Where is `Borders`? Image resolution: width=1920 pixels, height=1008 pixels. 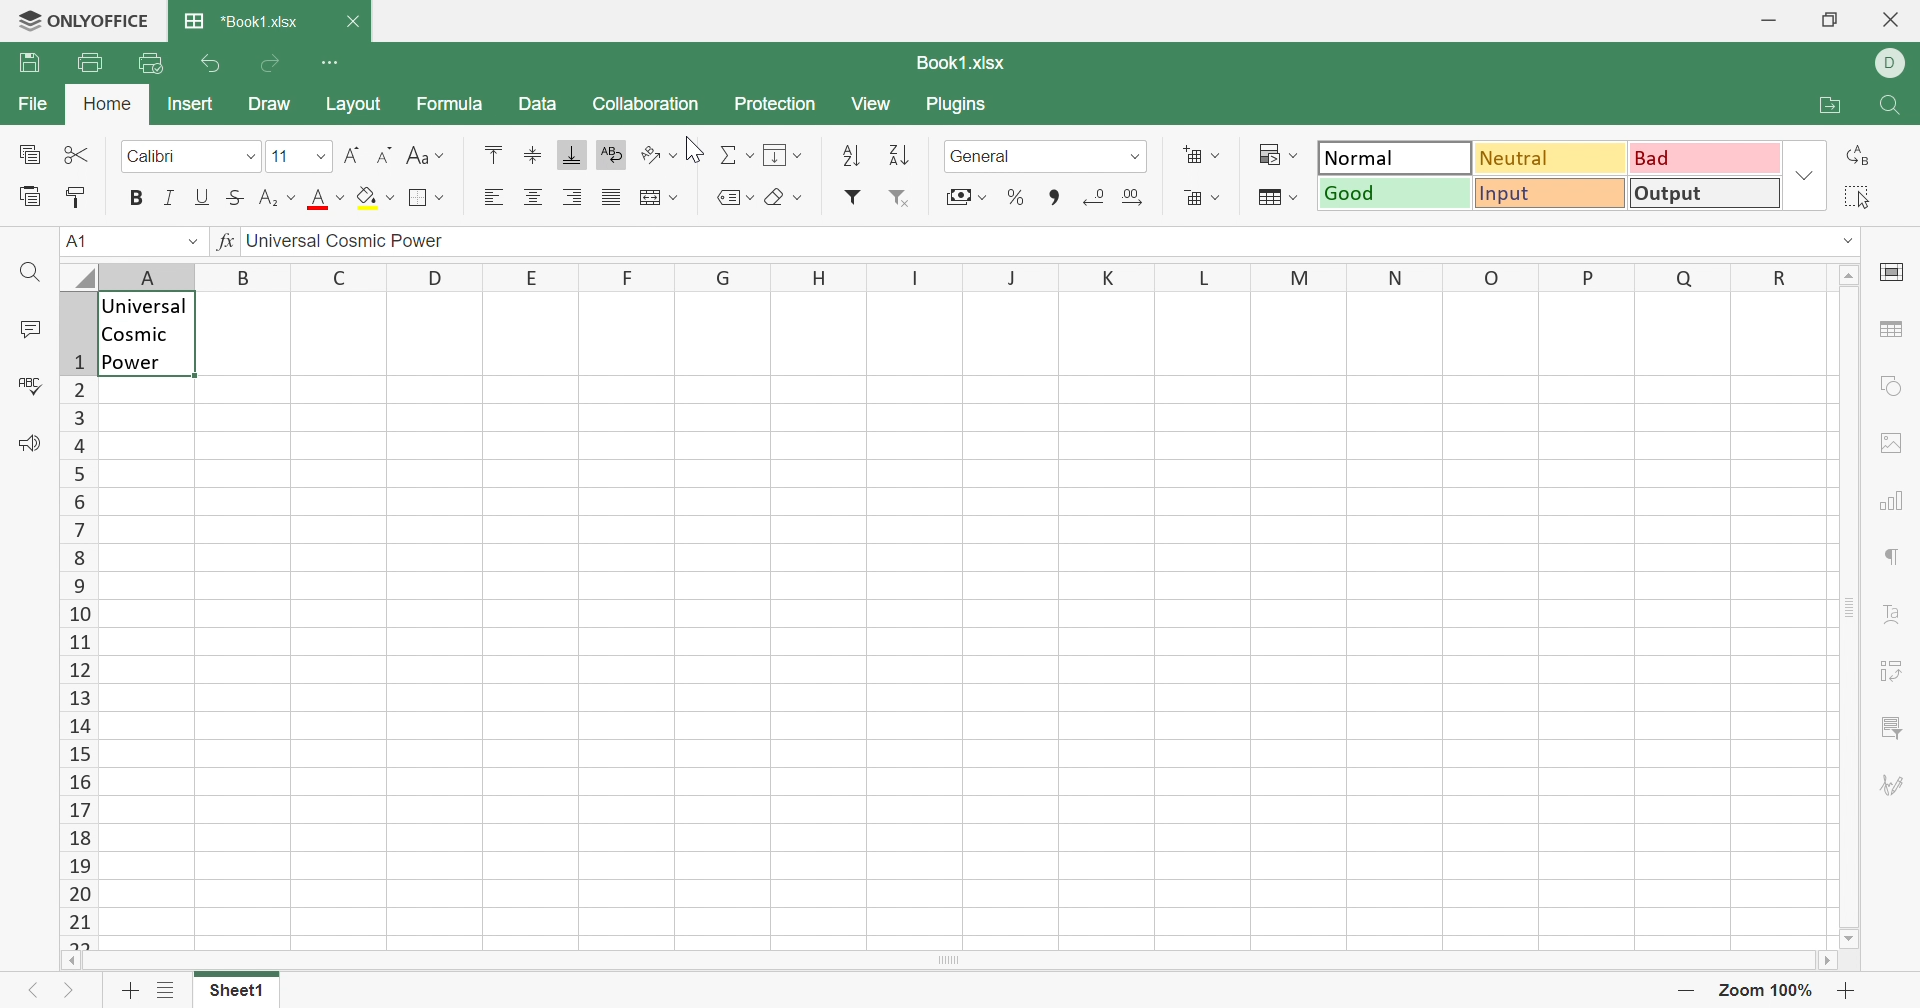 Borders is located at coordinates (430, 199).